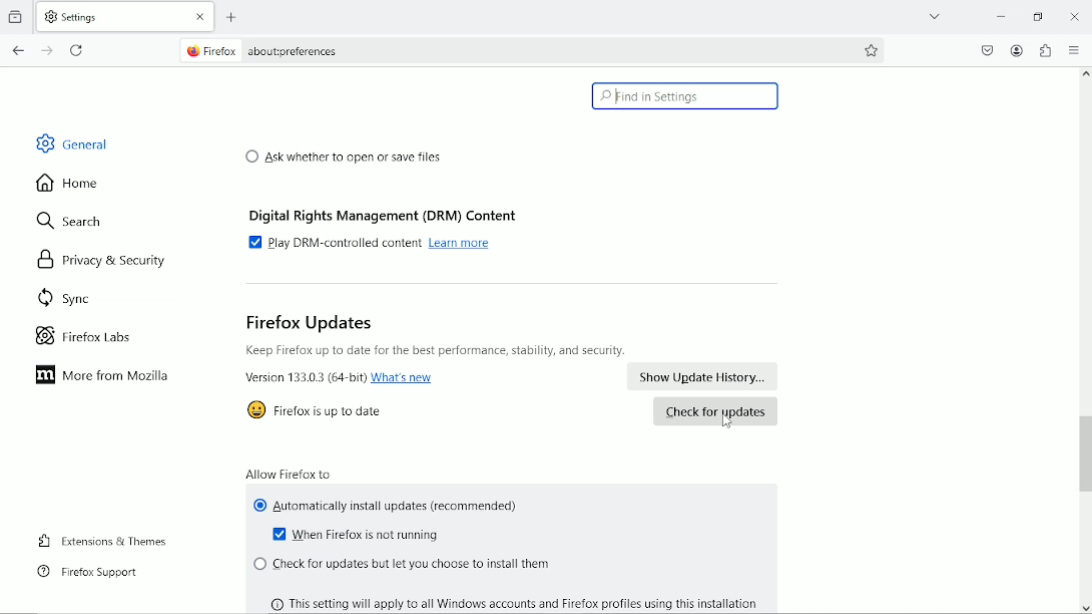  Describe the element at coordinates (375, 243) in the screenshot. I see `Play DRM-controlled content Learn more` at that location.